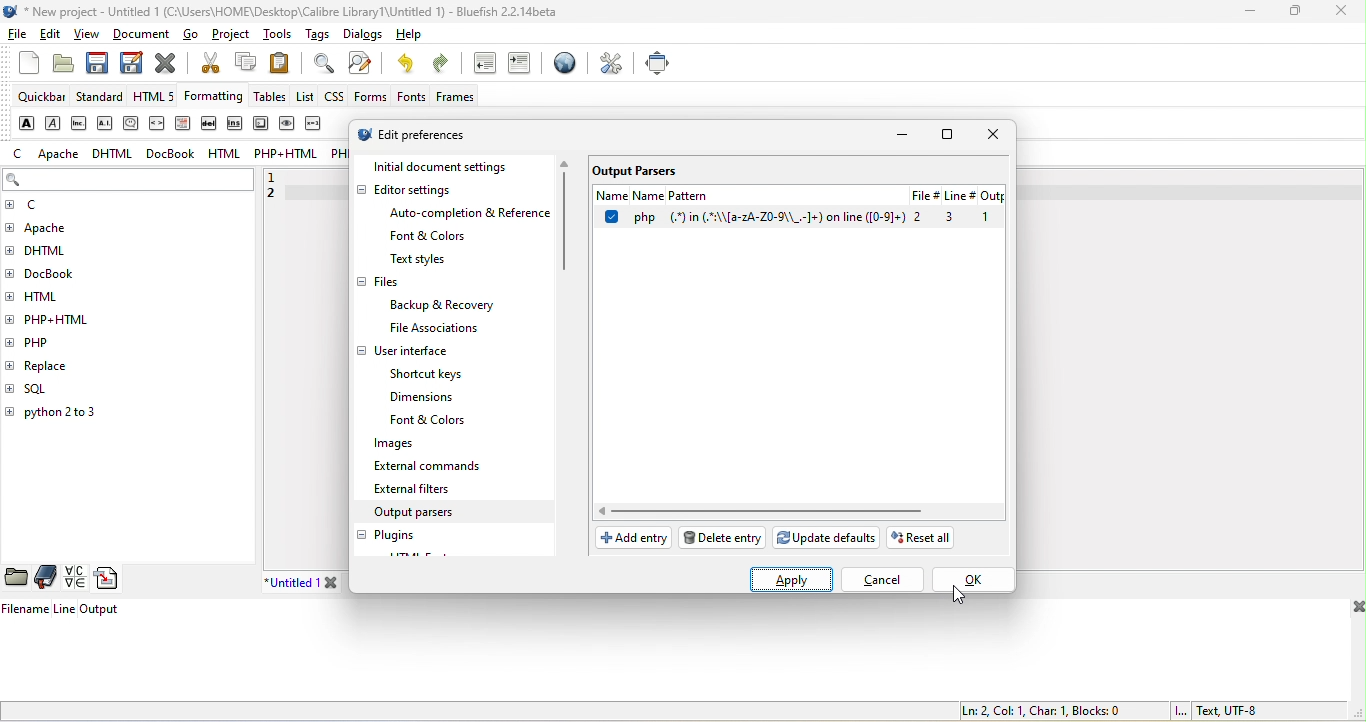 The image size is (1366, 722). Describe the element at coordinates (456, 98) in the screenshot. I see `frames` at that location.